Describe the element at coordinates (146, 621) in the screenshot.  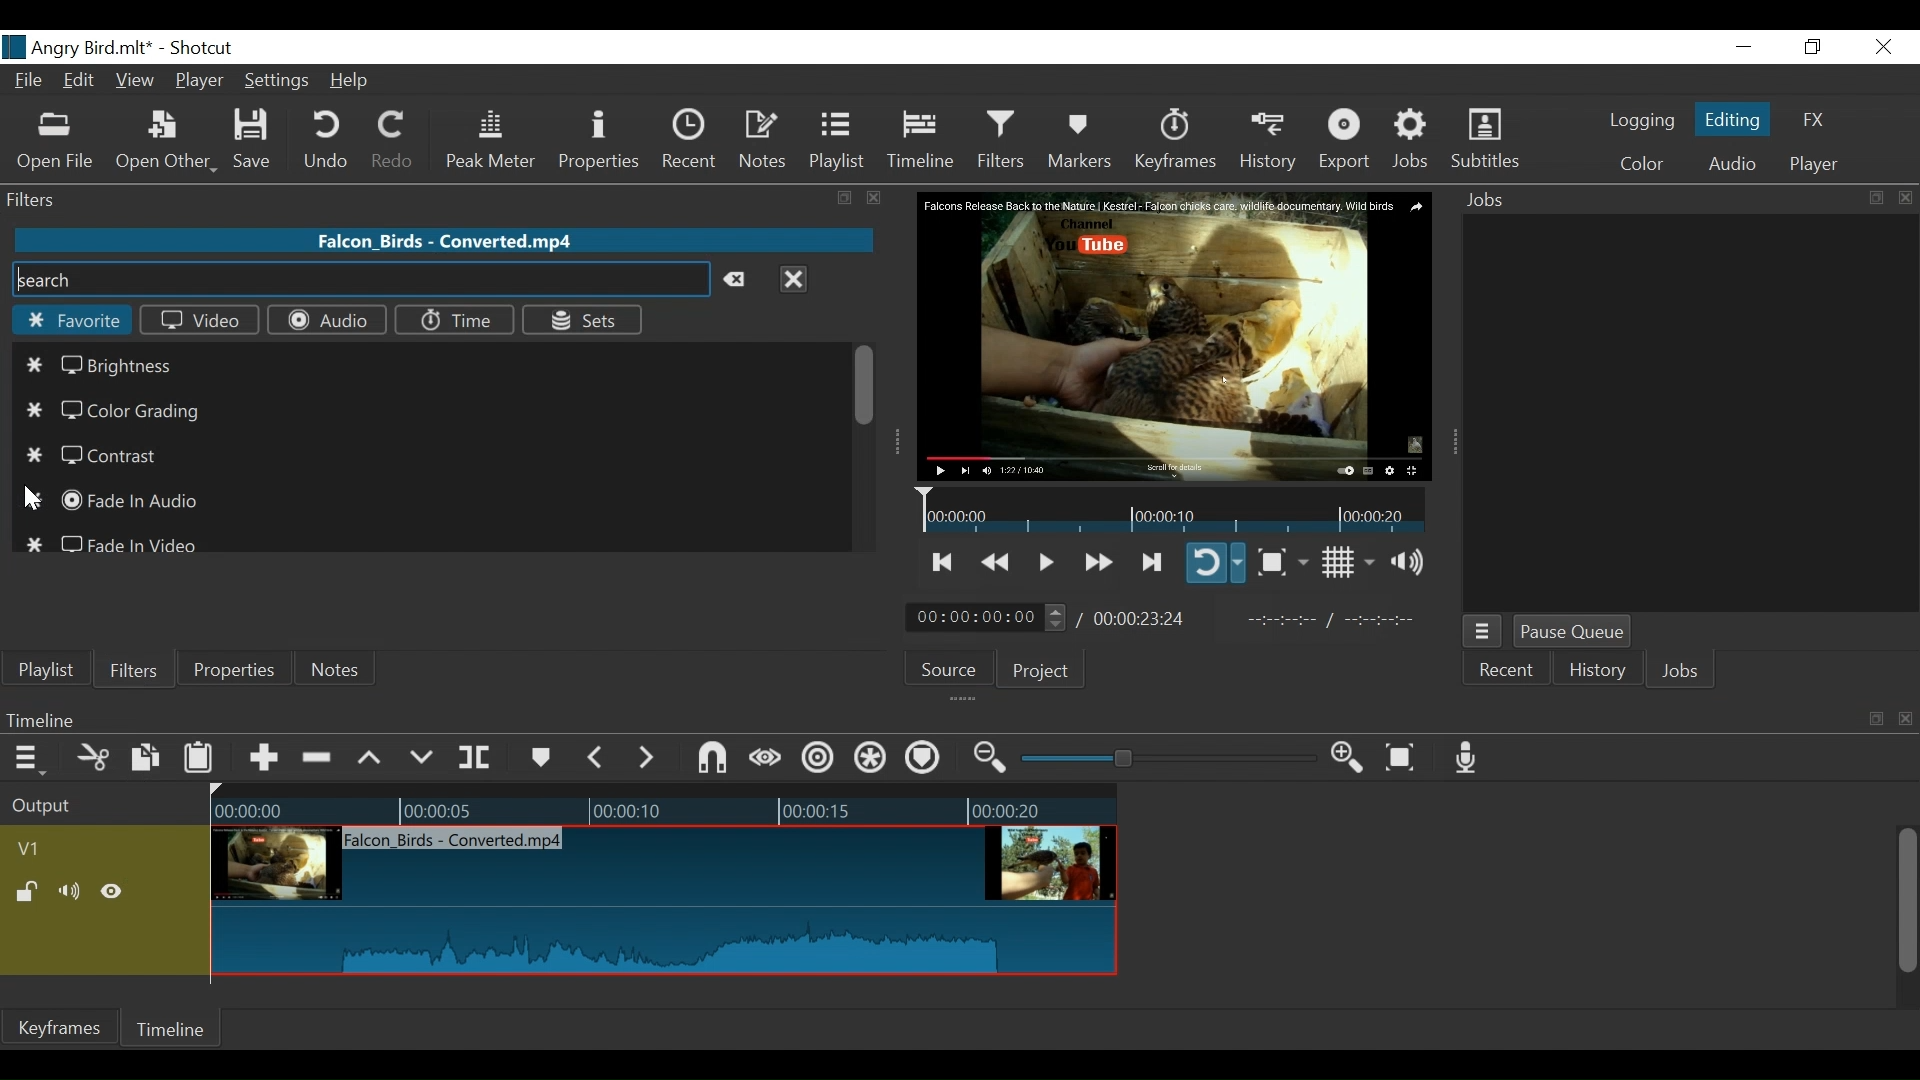
I see `Remove Cut` at that location.